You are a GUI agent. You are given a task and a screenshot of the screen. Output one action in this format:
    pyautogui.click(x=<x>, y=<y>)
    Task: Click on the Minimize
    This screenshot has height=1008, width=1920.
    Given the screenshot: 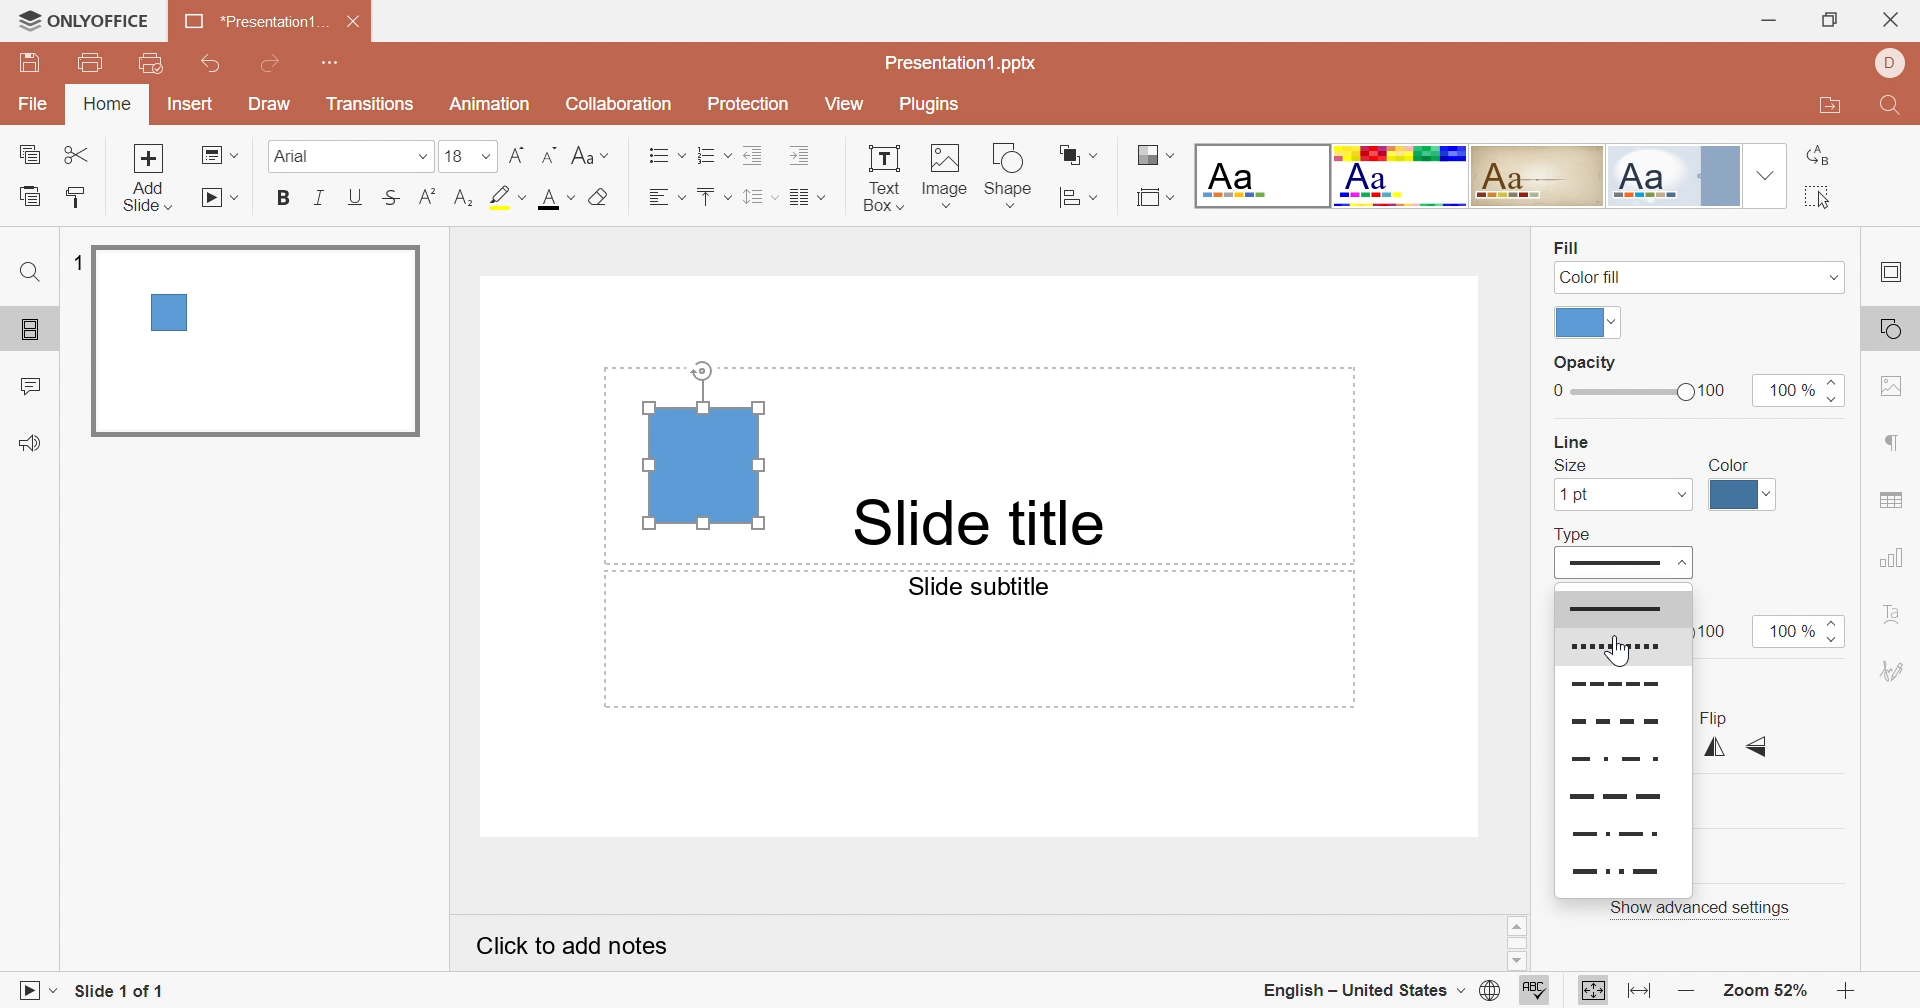 What is the action you would take?
    pyautogui.click(x=1767, y=22)
    